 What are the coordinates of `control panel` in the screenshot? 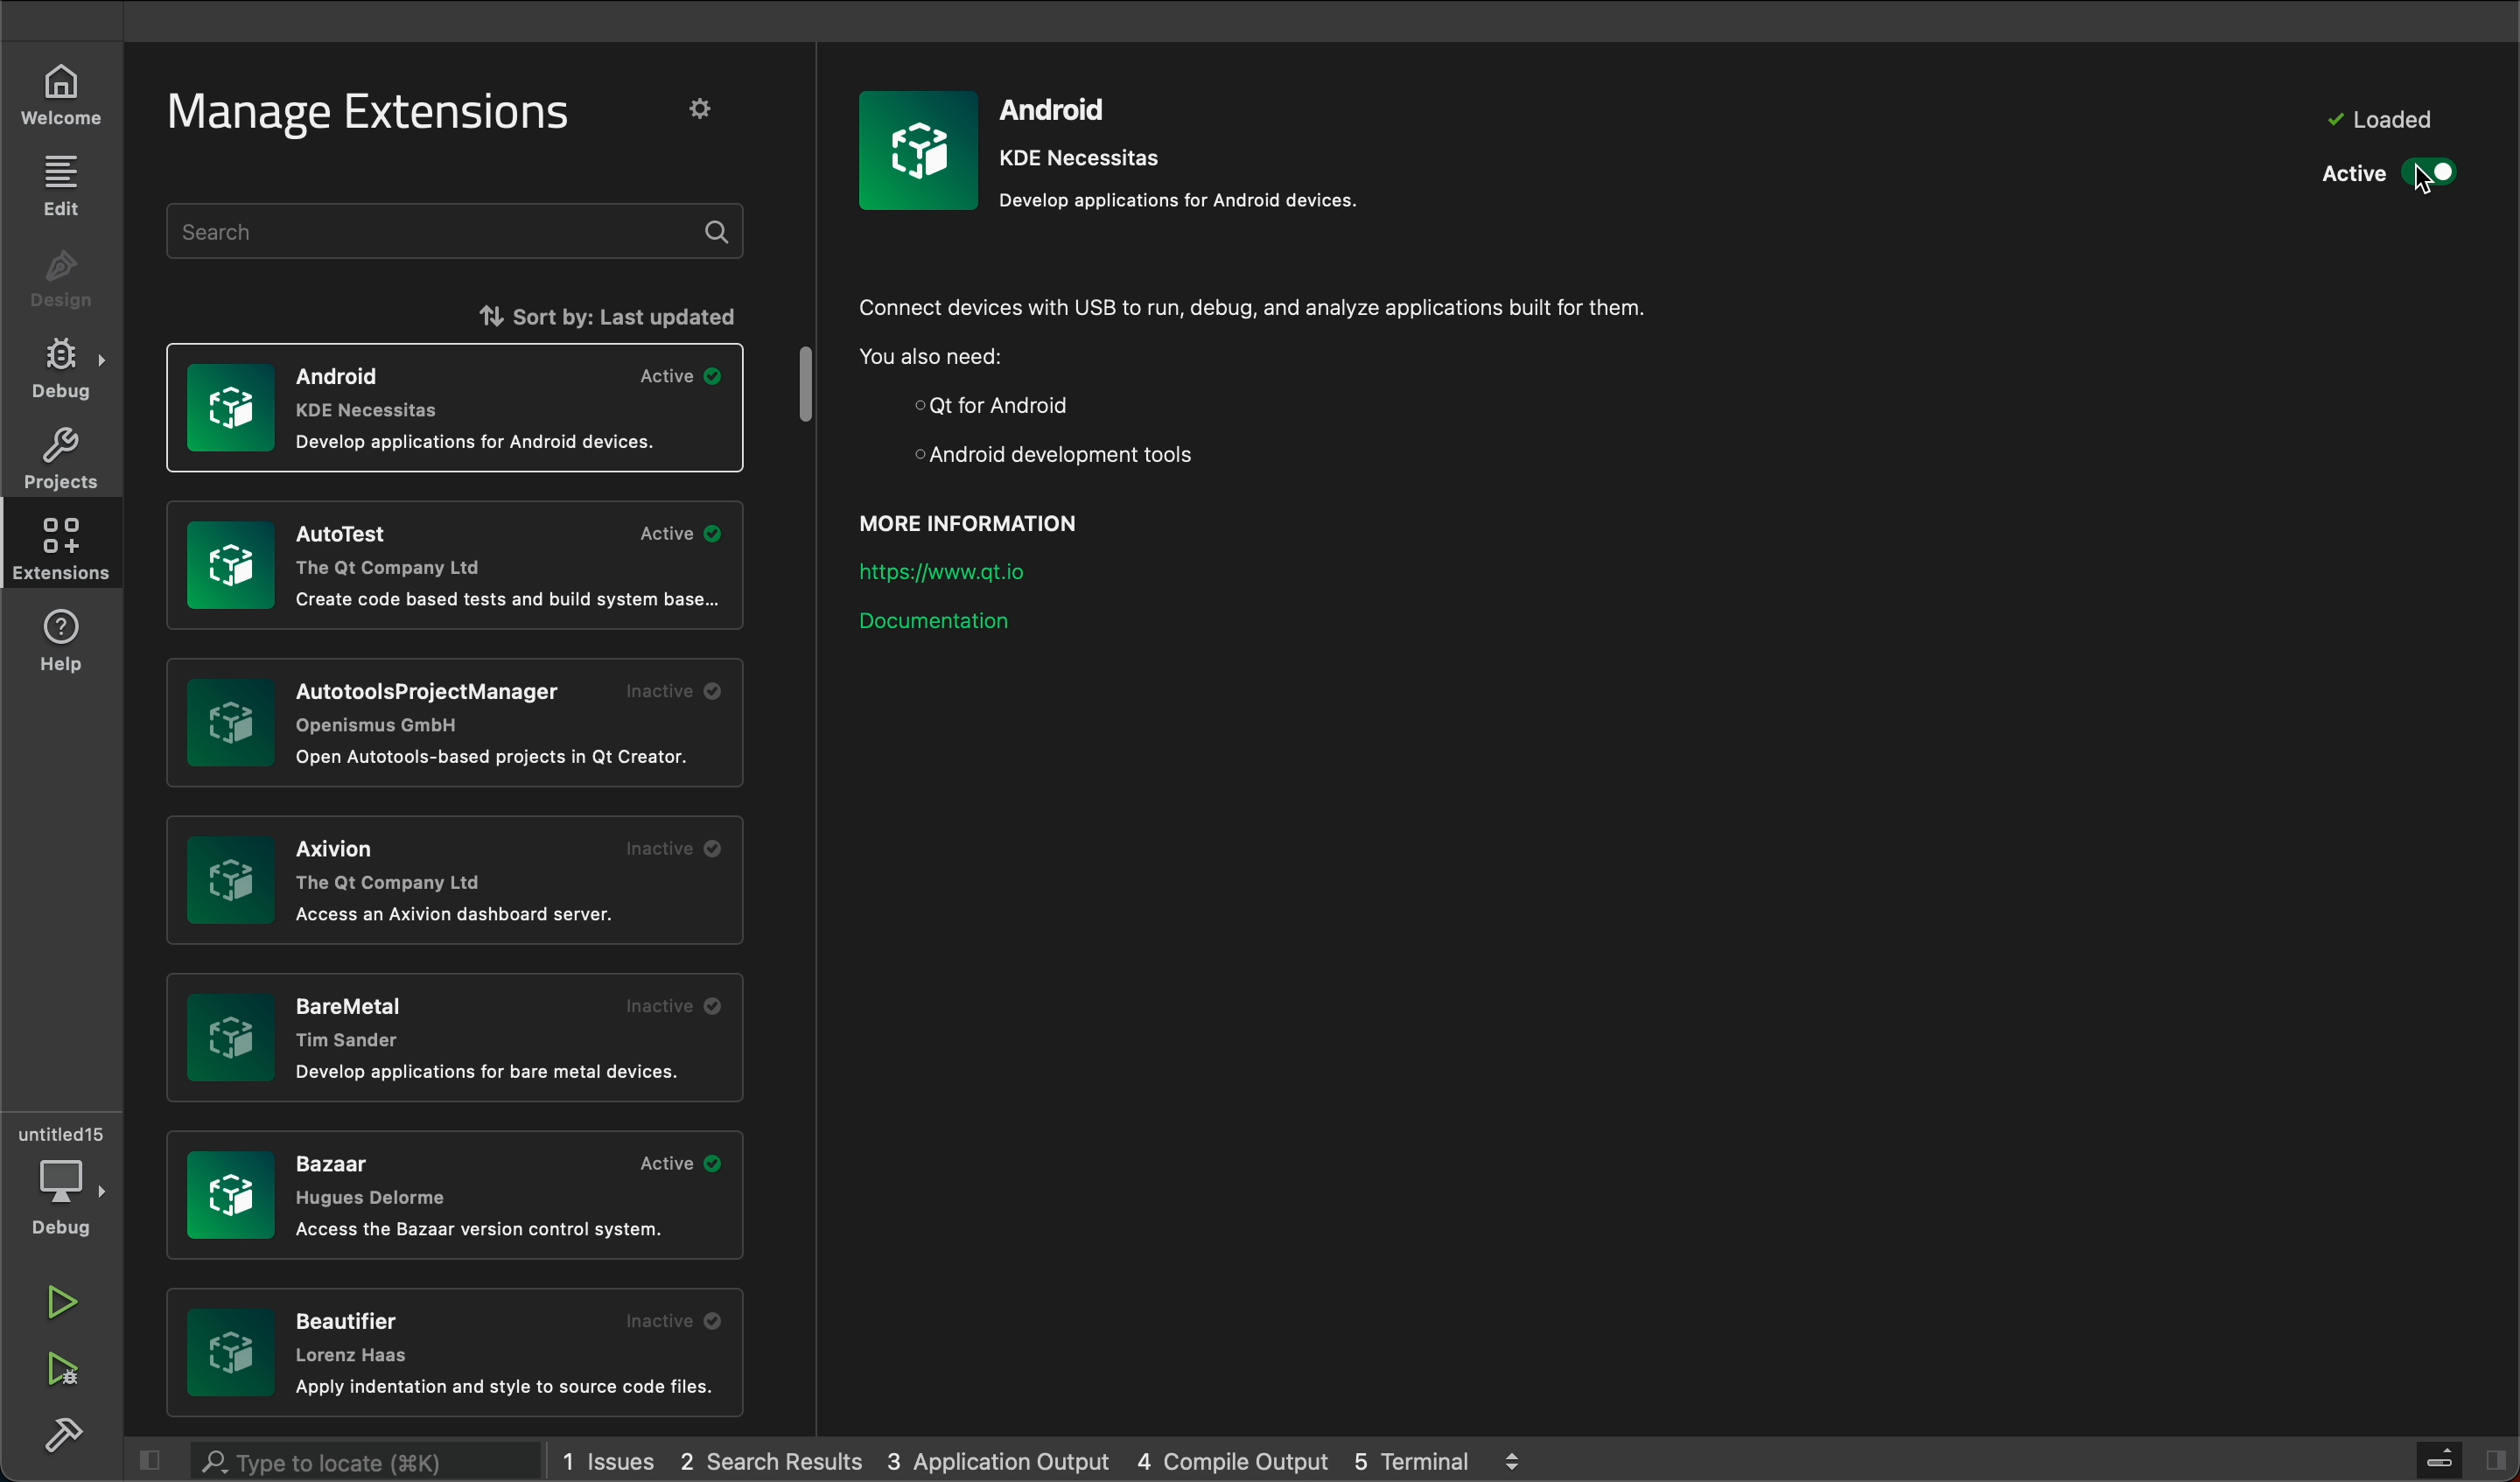 It's located at (2432, 1456).